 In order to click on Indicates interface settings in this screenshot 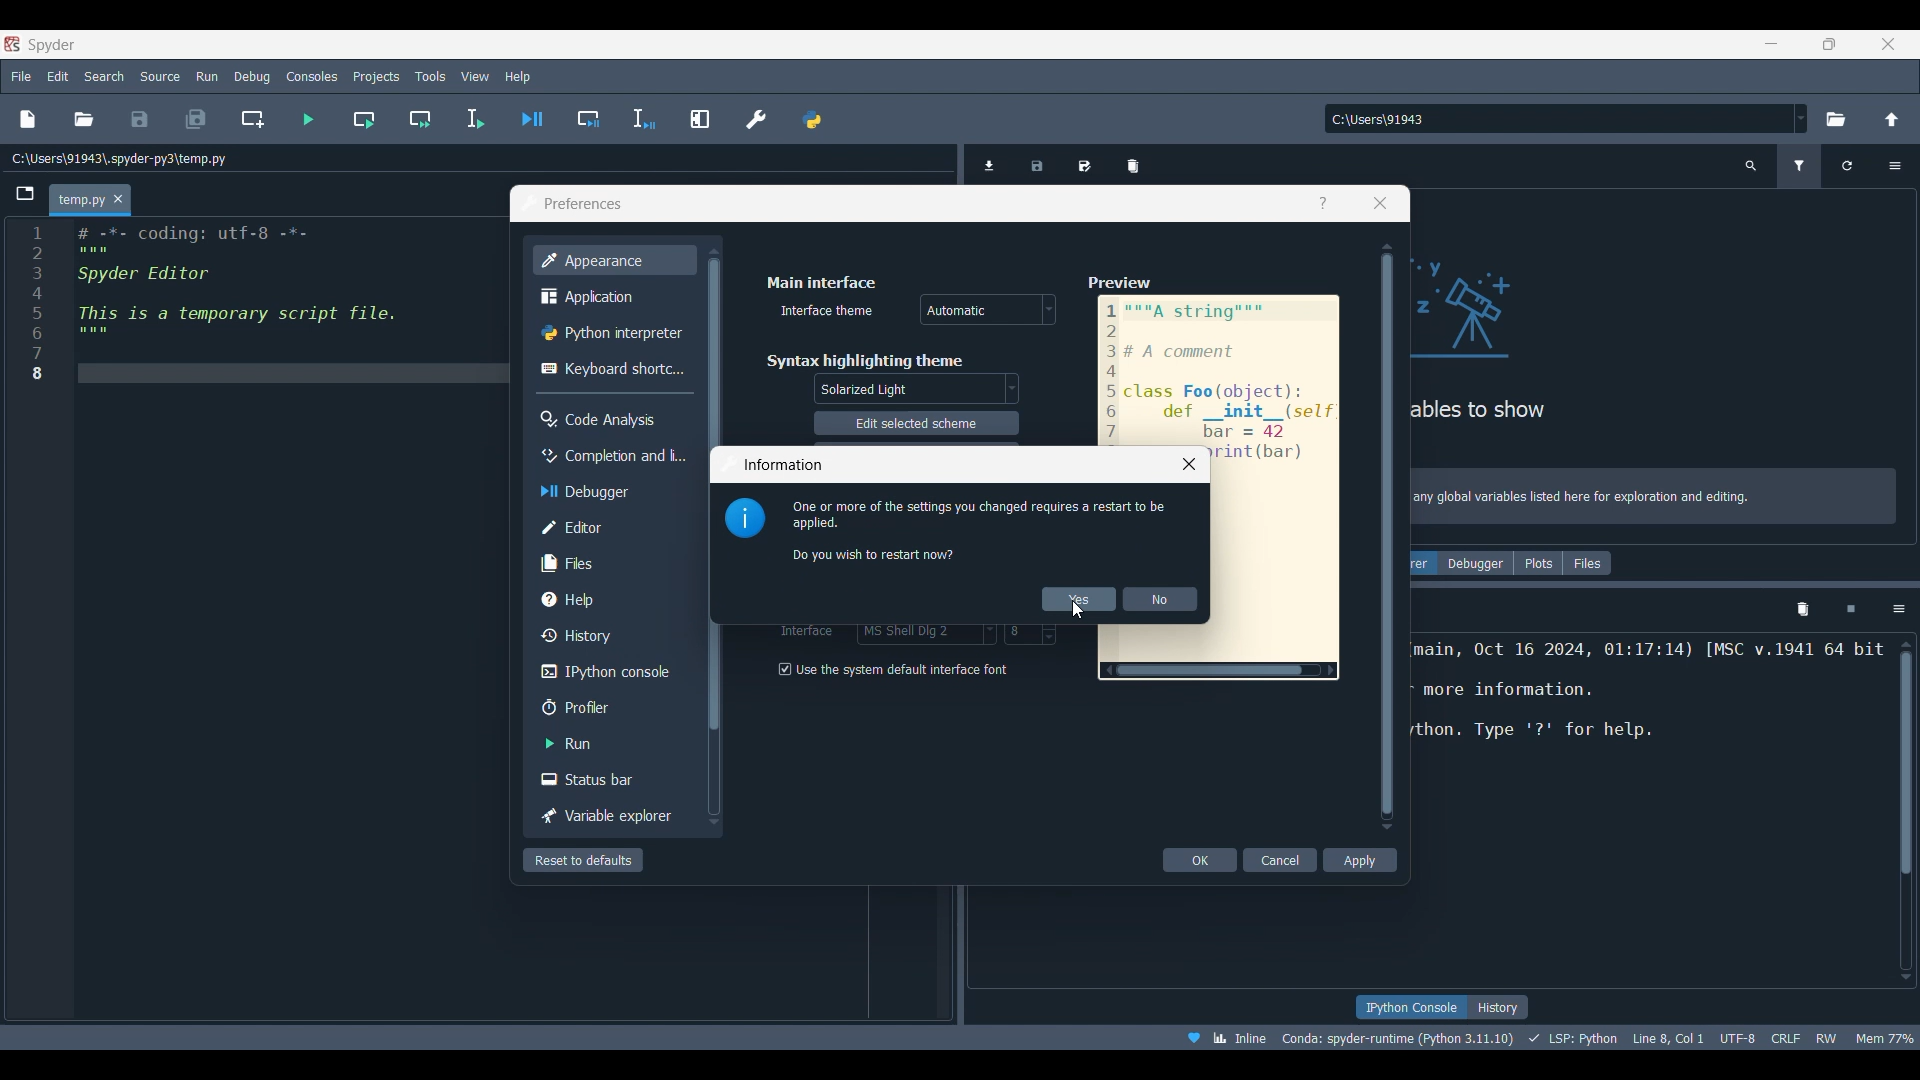, I will do `click(809, 634)`.